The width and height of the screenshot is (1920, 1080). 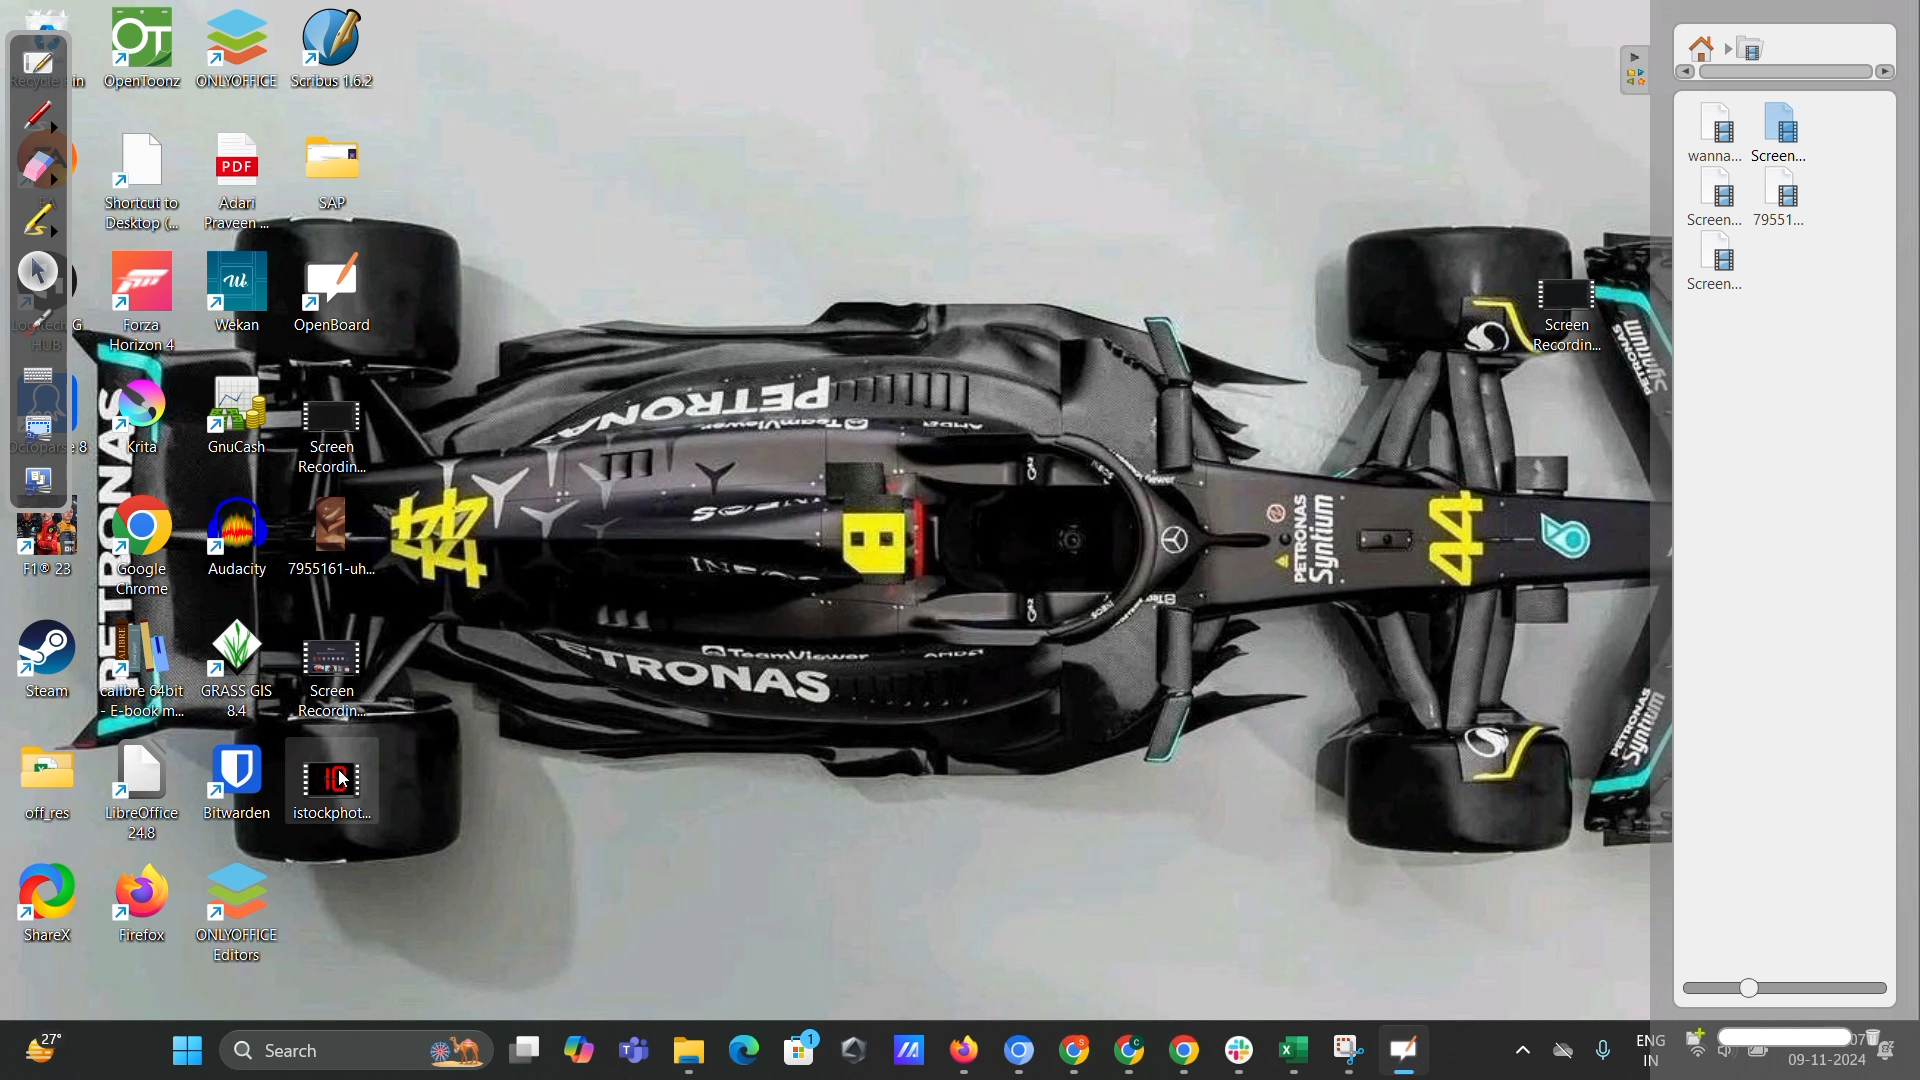 What do you see at coordinates (1705, 45) in the screenshot?
I see `root` at bounding box center [1705, 45].